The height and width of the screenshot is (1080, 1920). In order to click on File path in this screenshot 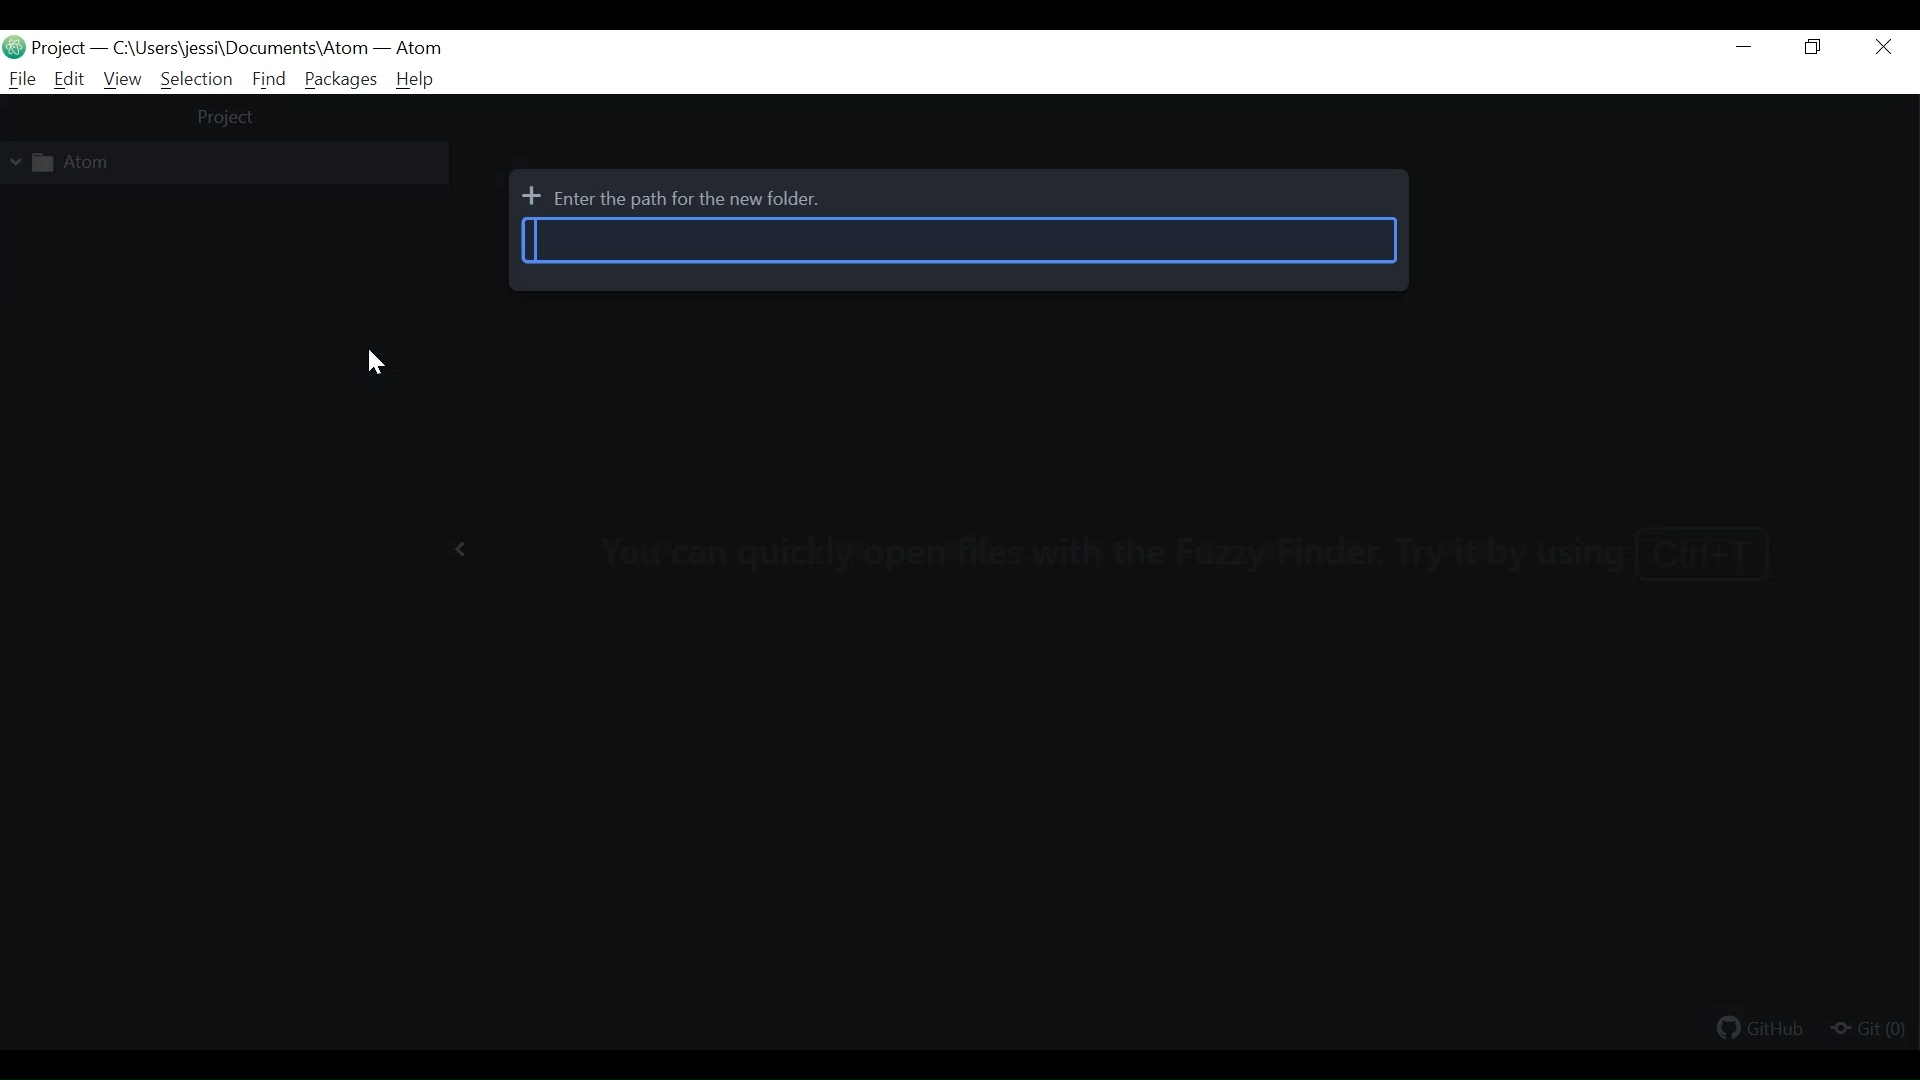, I will do `click(236, 49)`.